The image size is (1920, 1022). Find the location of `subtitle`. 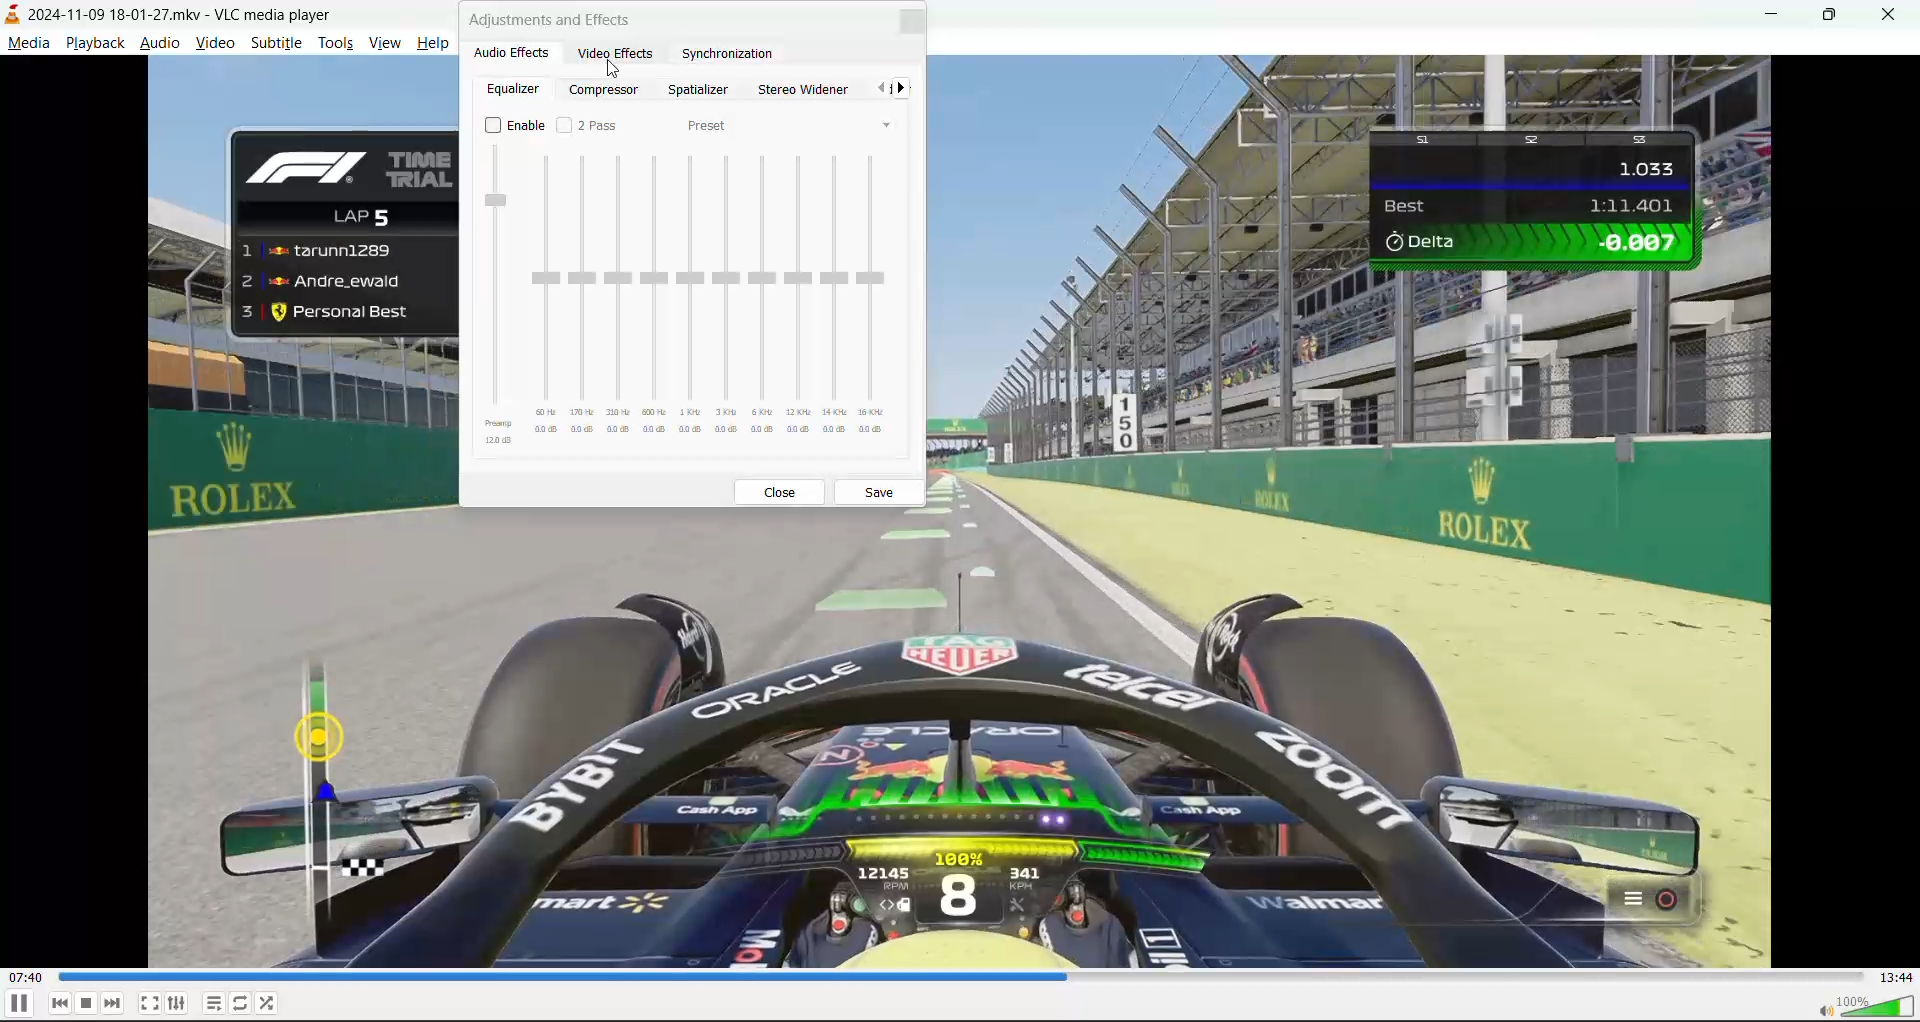

subtitle is located at coordinates (275, 44).